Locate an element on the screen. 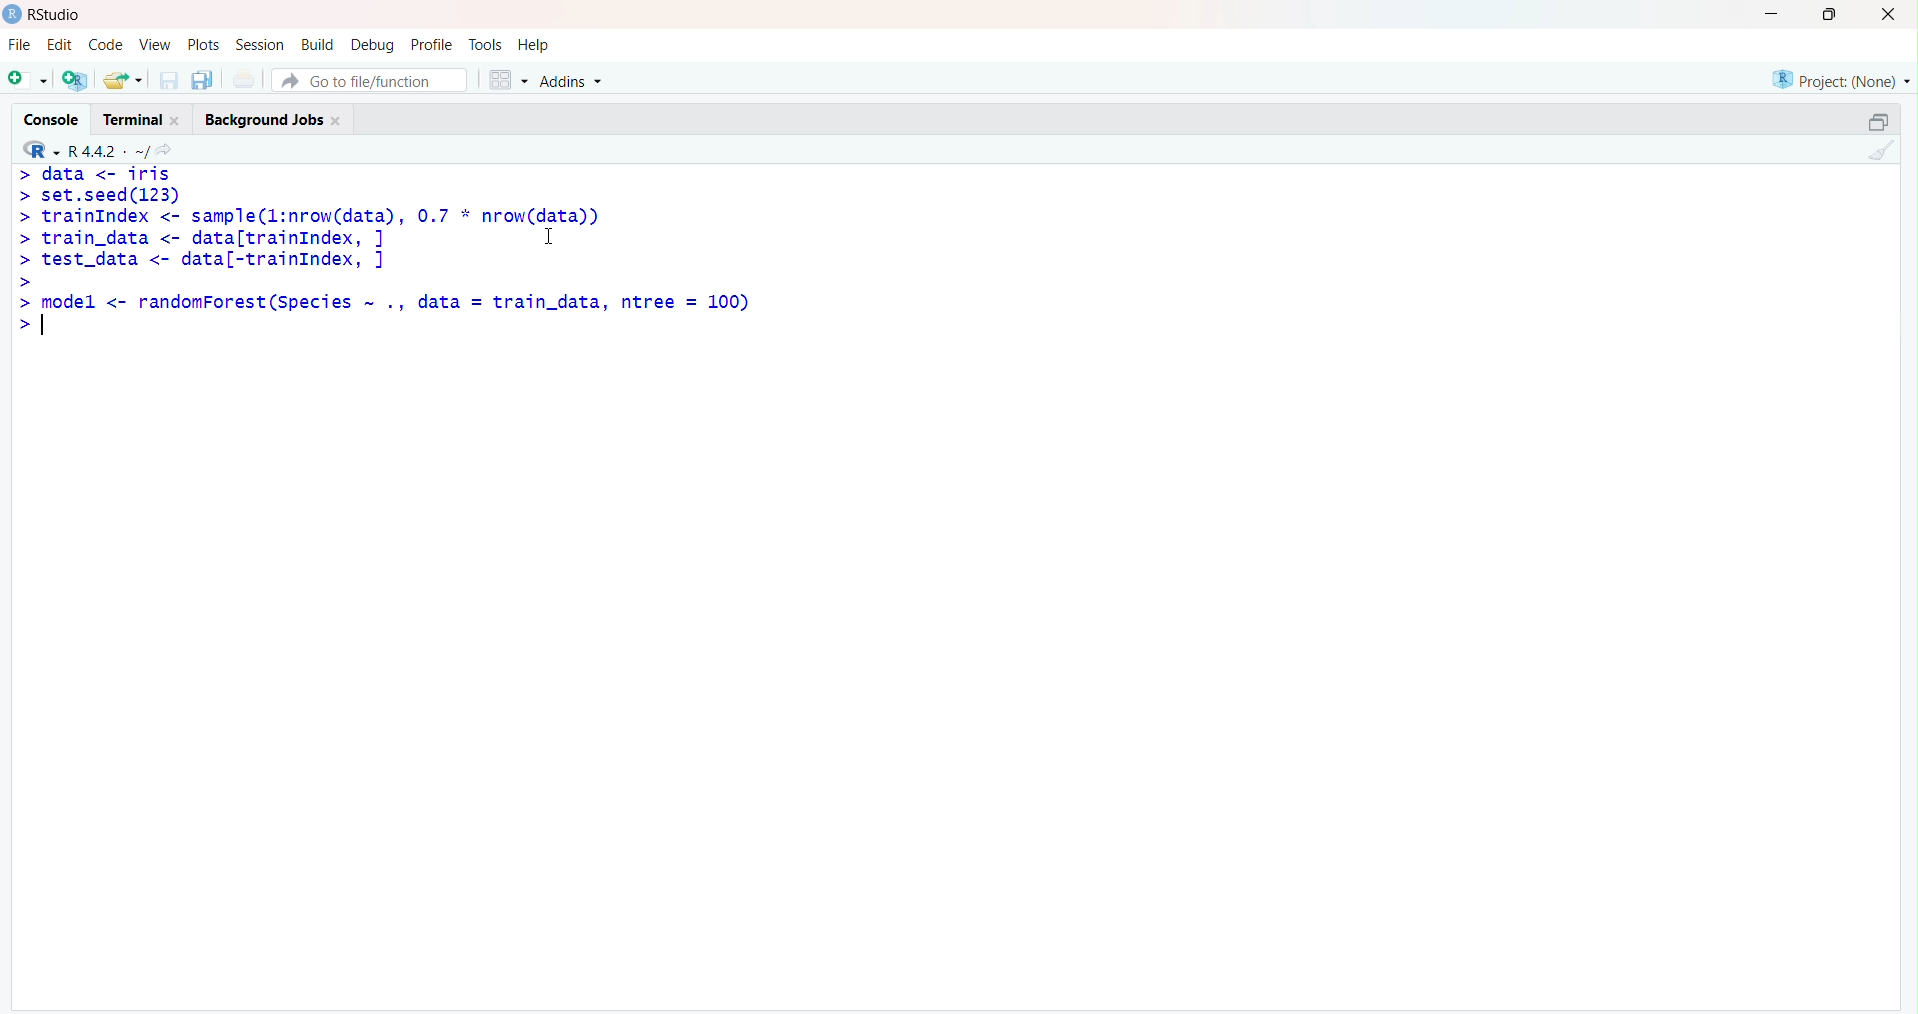 The height and width of the screenshot is (1014, 1918). Prompt cursor is located at coordinates (25, 280).